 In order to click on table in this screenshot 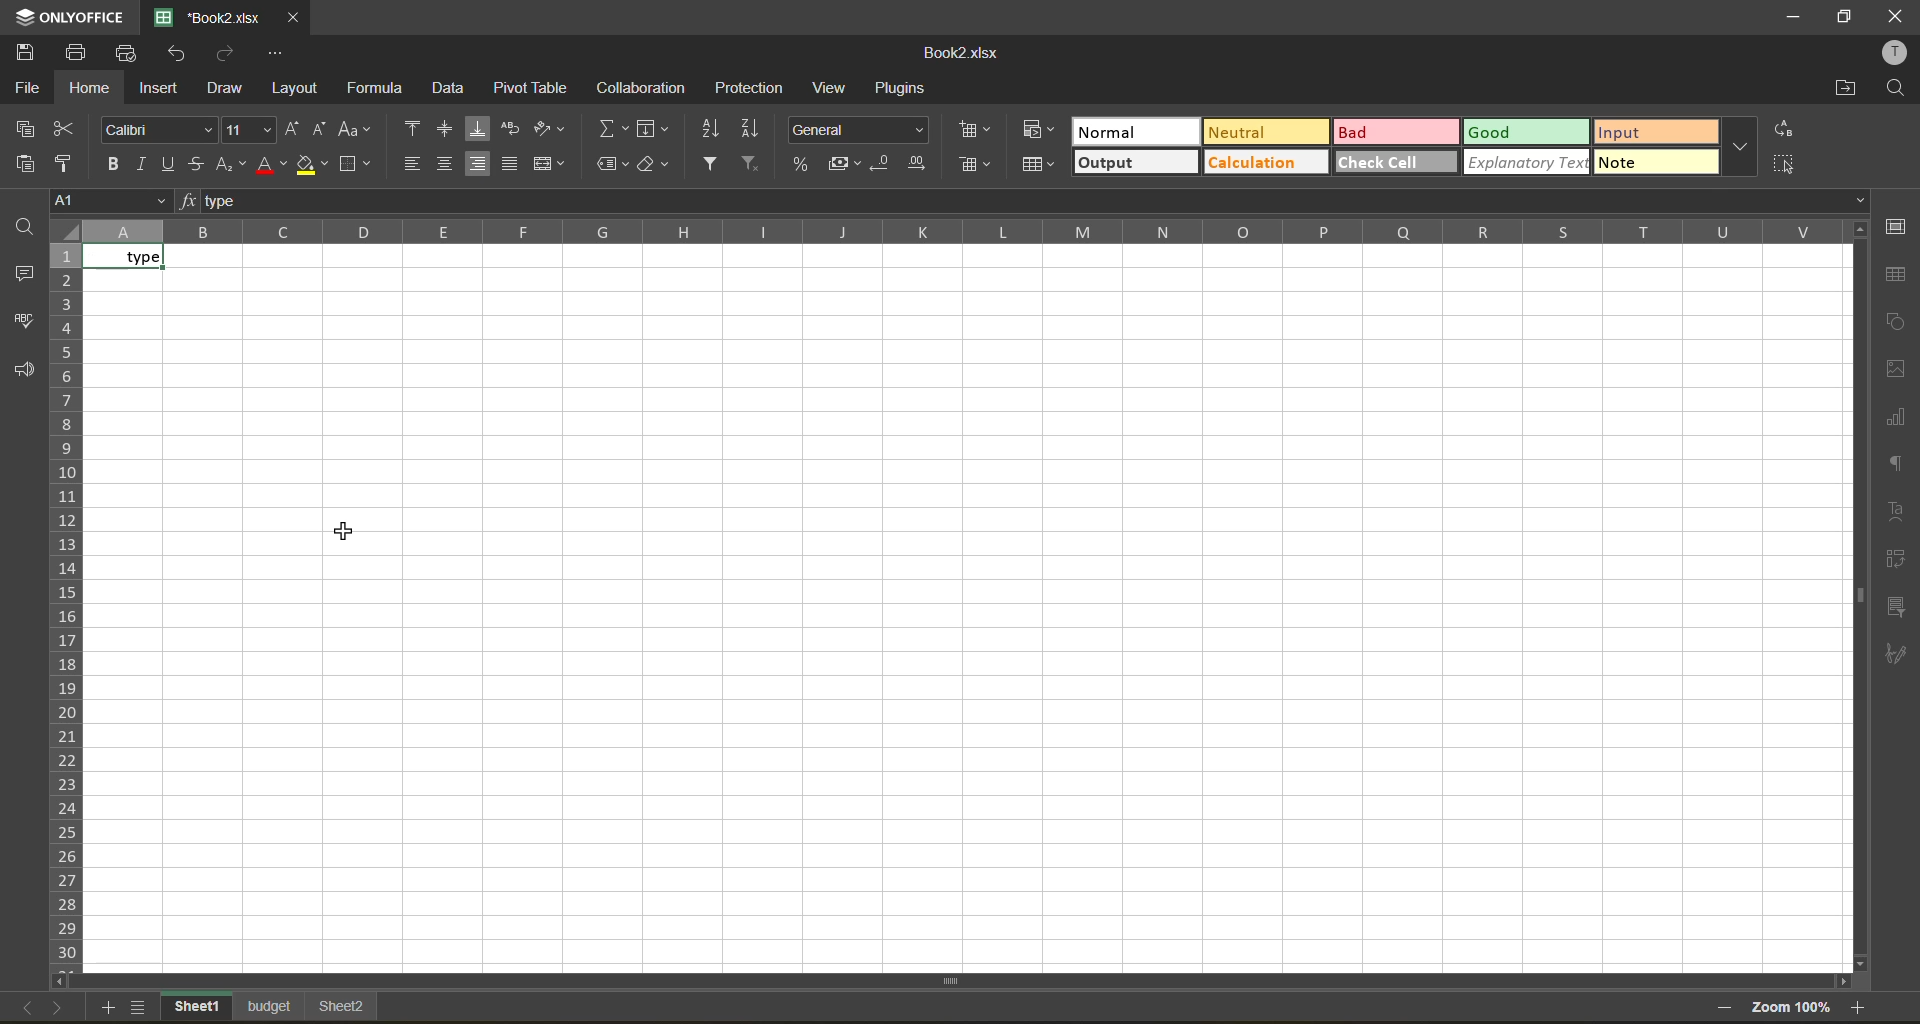, I will do `click(1896, 275)`.